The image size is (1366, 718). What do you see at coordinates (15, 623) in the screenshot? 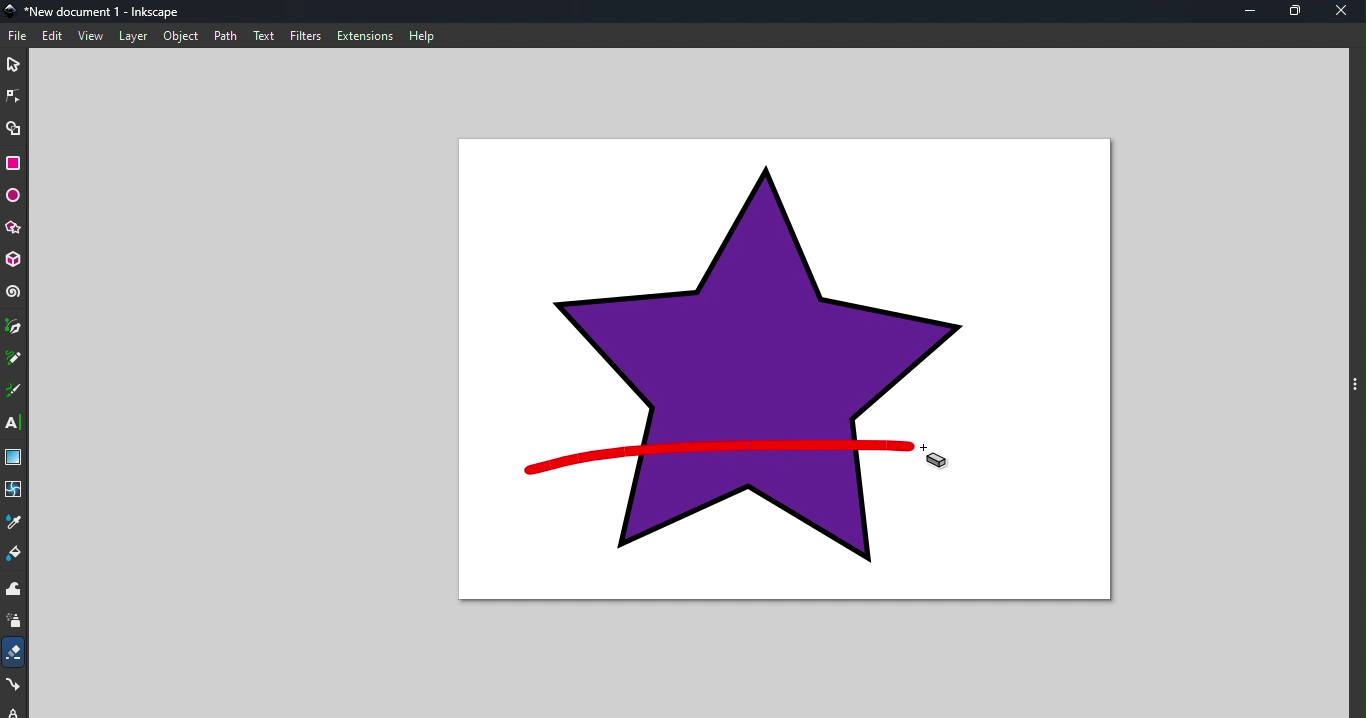
I see `spray tool` at bounding box center [15, 623].